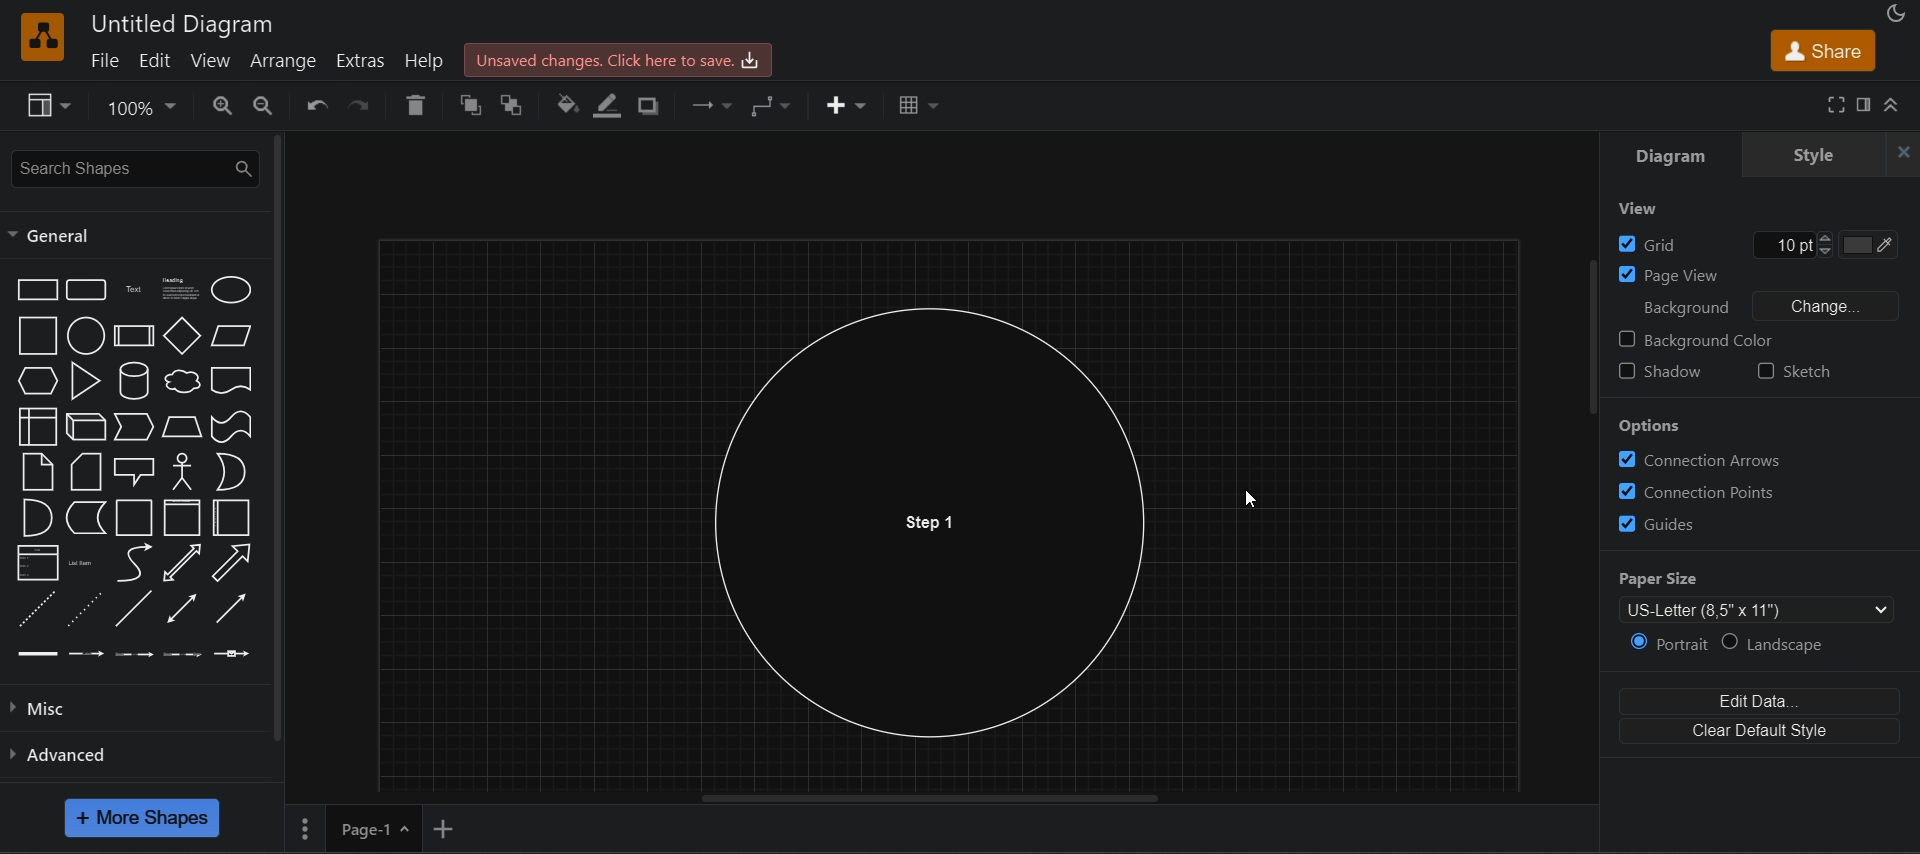 The image size is (1920, 854). What do you see at coordinates (279, 439) in the screenshot?
I see `vertical scroll bar` at bounding box center [279, 439].